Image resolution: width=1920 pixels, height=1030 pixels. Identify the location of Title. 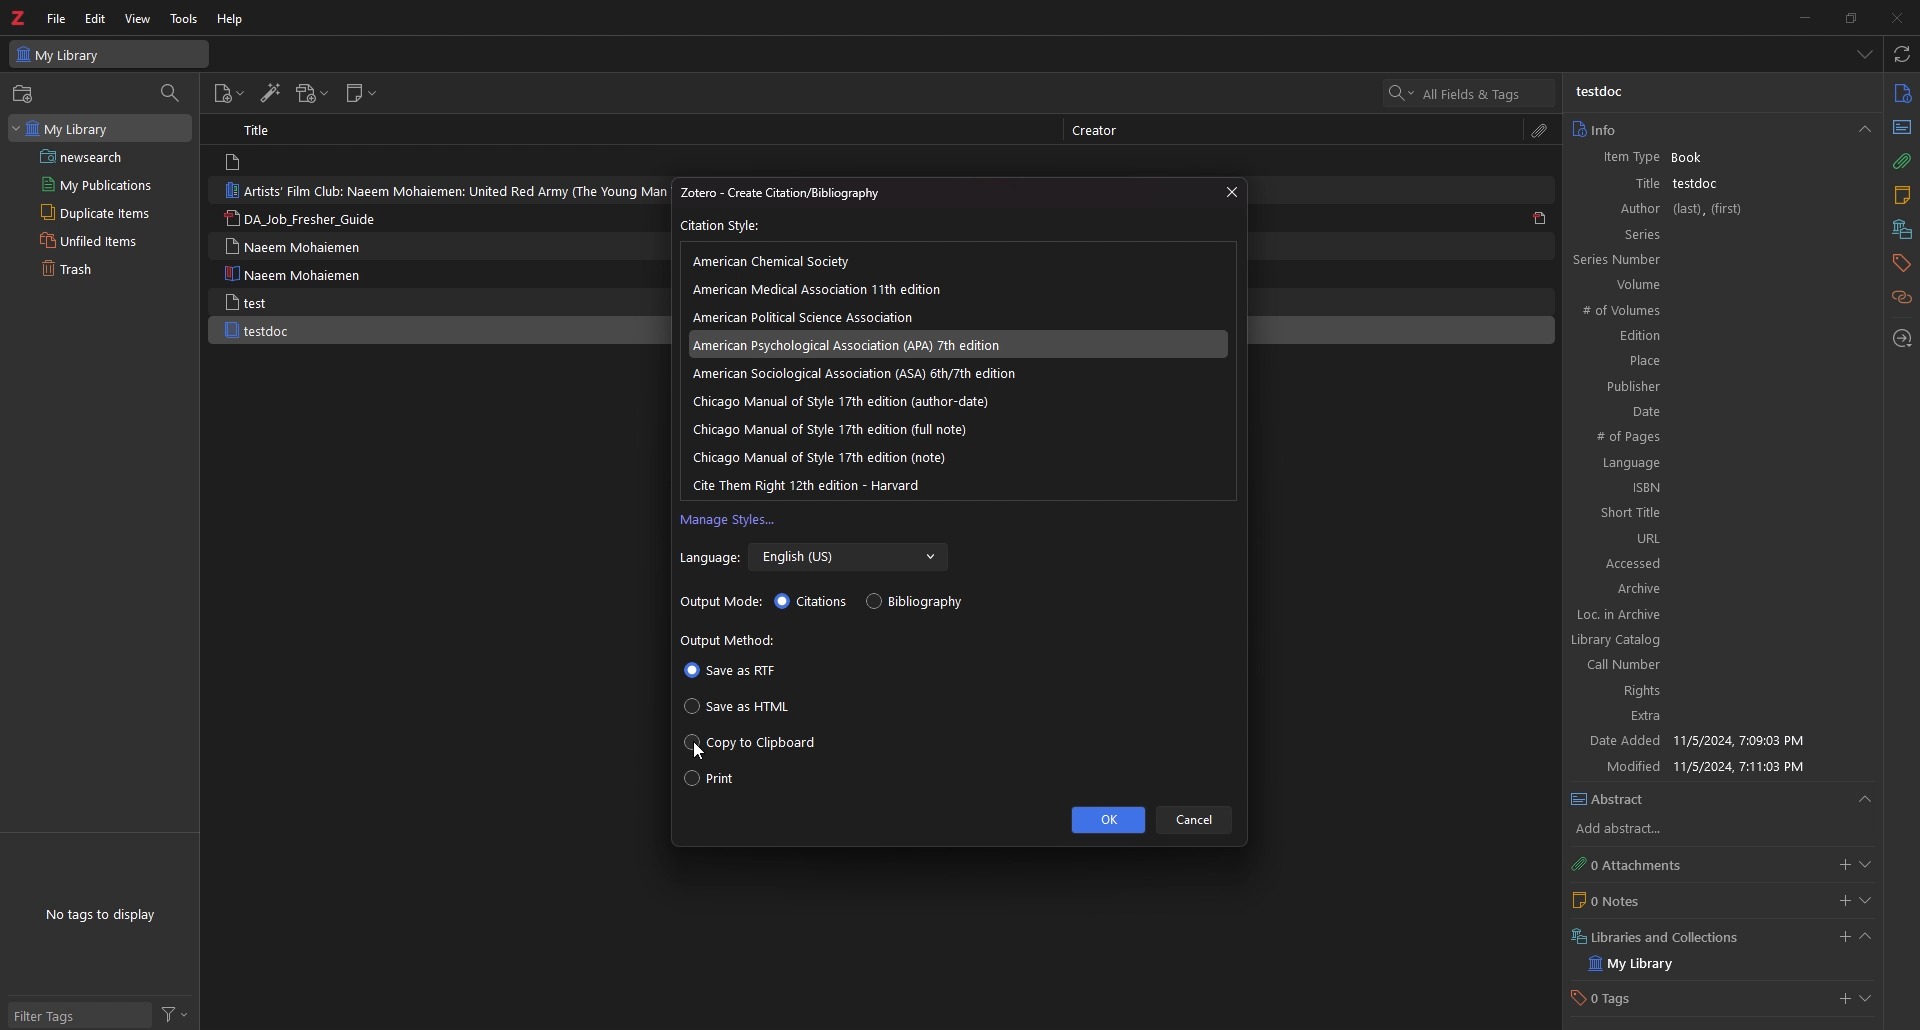
(1629, 183).